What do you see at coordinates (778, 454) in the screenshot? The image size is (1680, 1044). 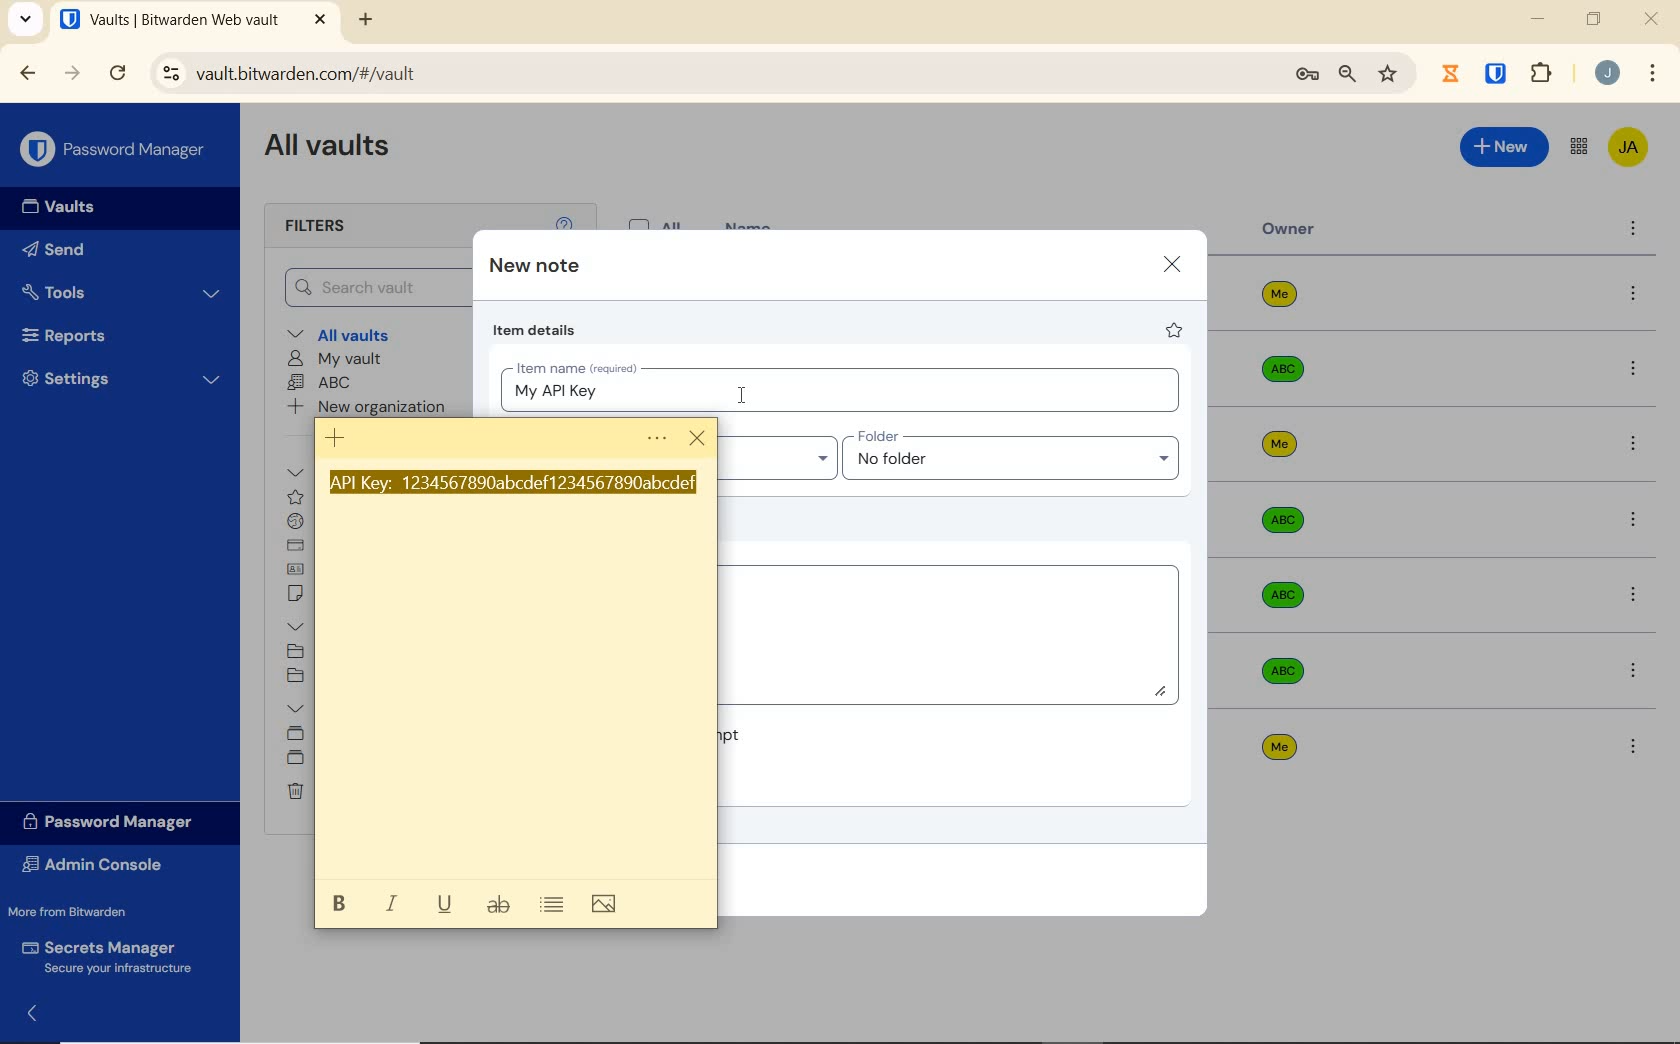 I see `Input Owner` at bounding box center [778, 454].